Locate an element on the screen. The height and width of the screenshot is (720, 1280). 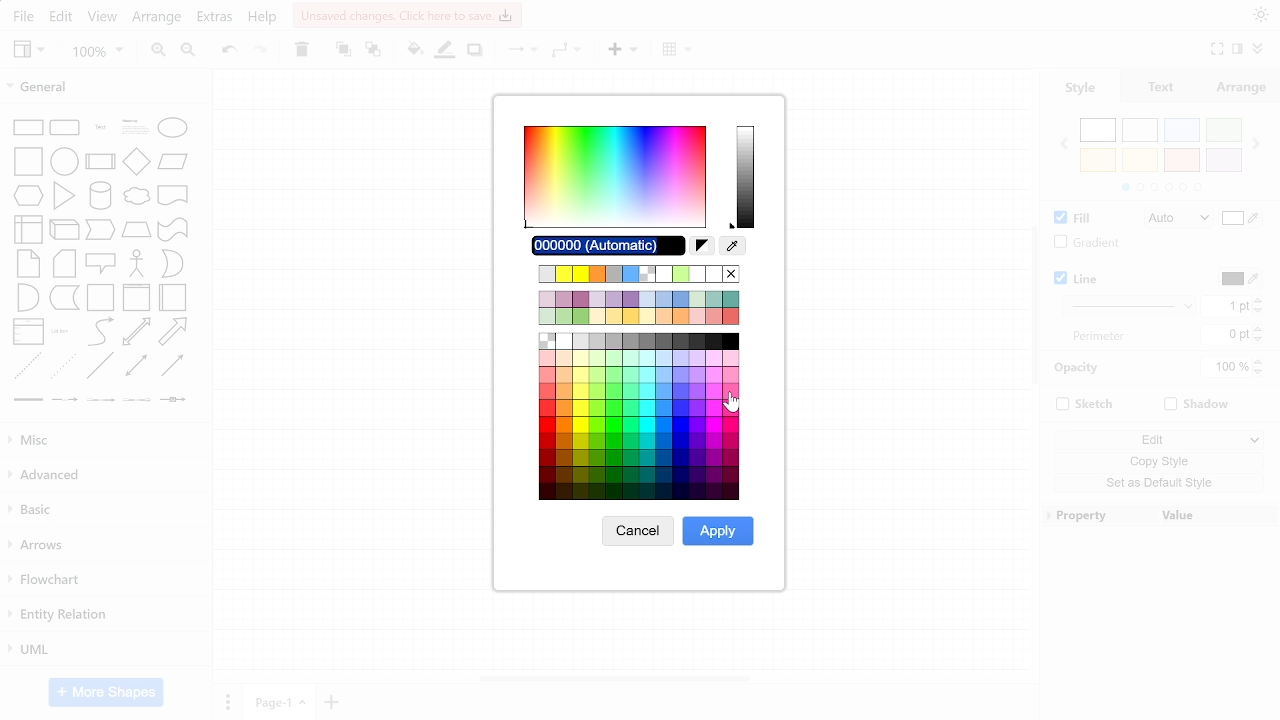
Pick color is located at coordinates (730, 247).